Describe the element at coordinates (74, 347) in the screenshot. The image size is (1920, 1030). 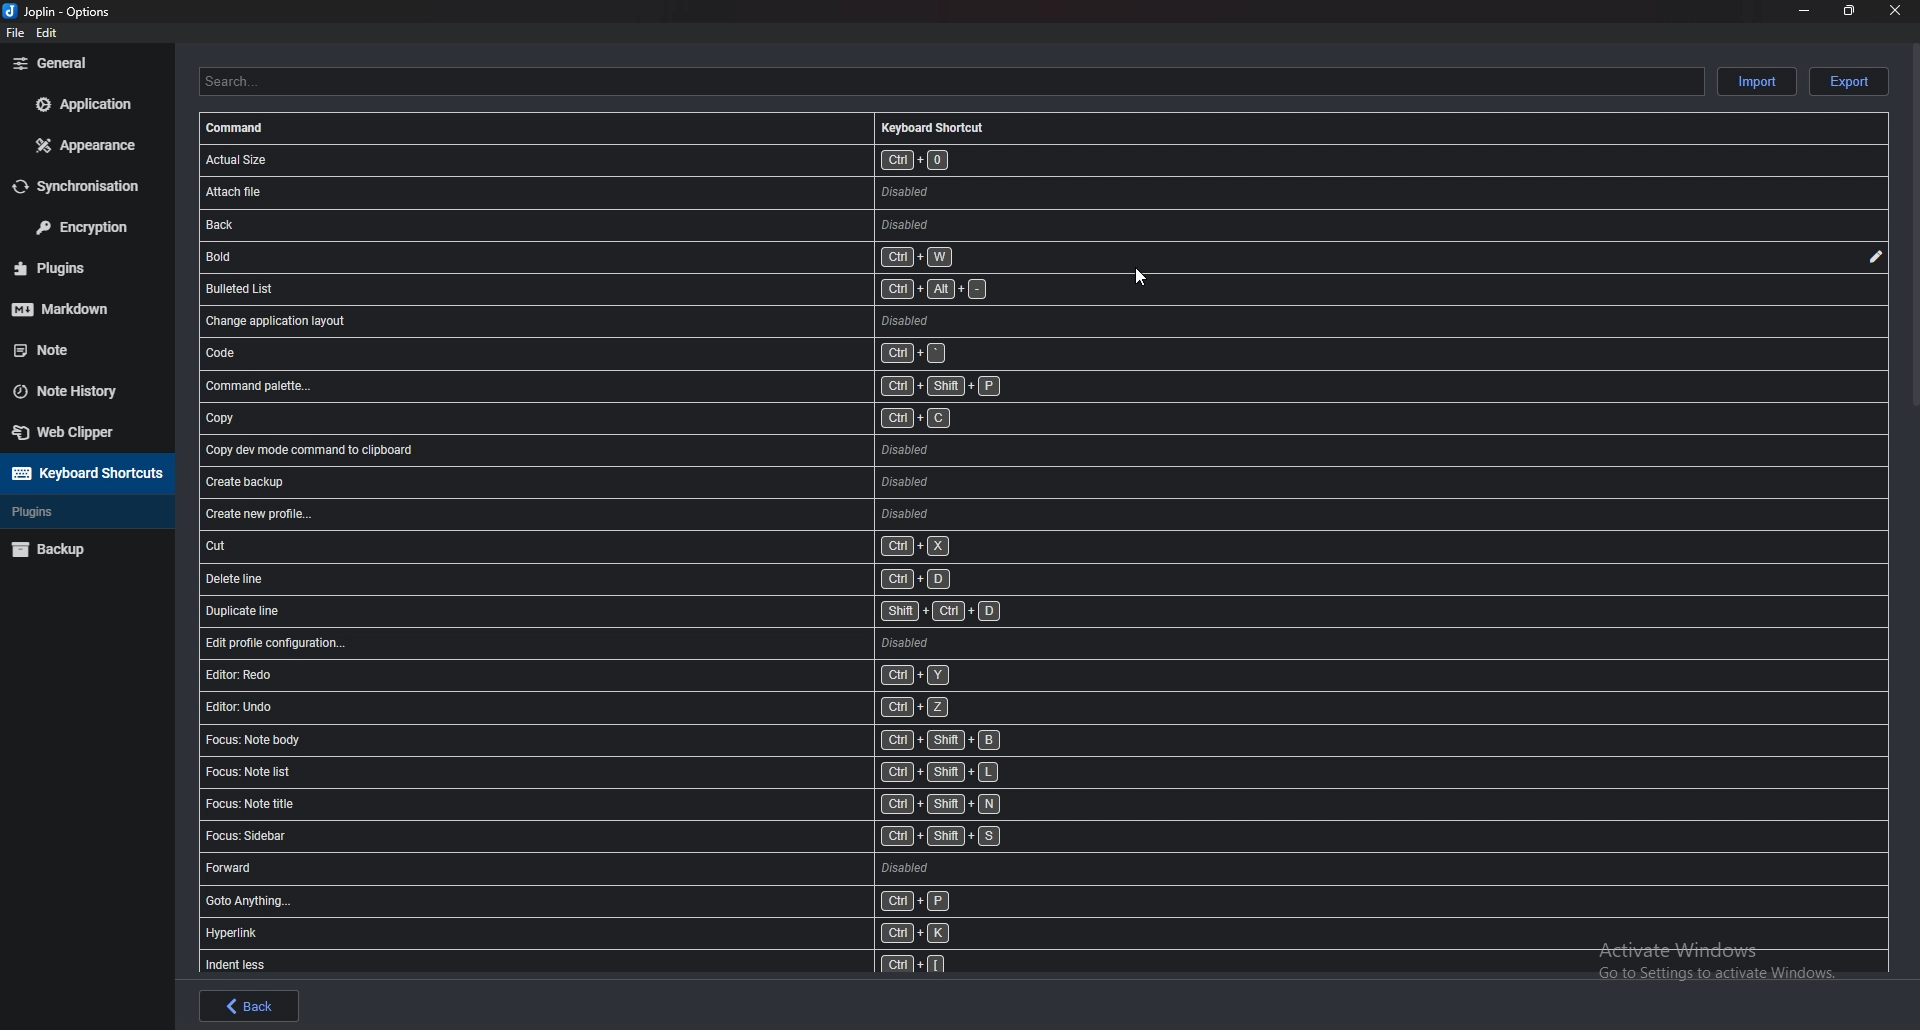
I see `Note` at that location.